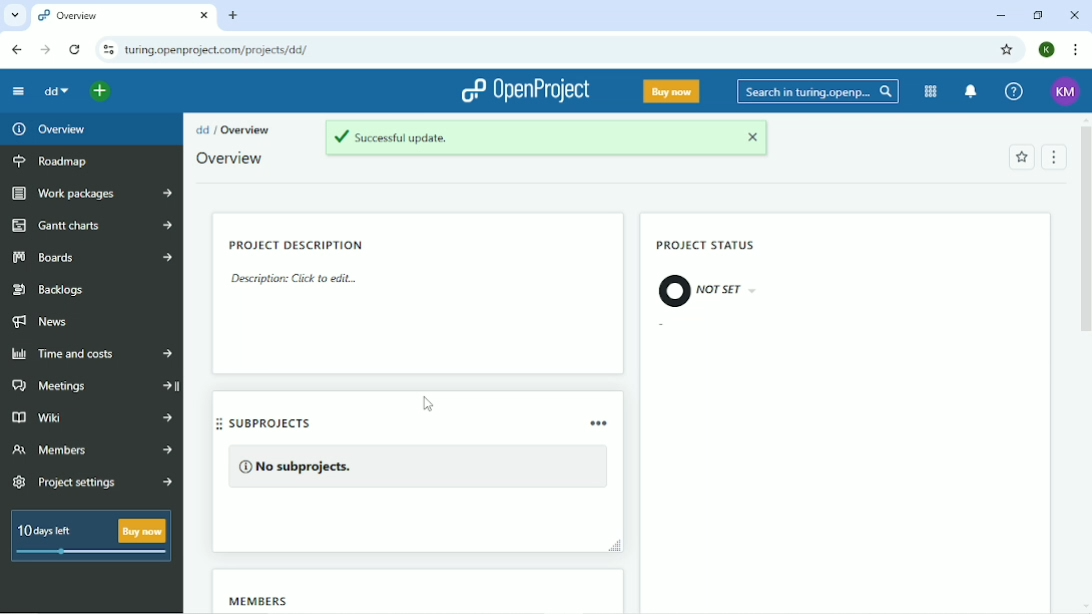  Describe the element at coordinates (1065, 92) in the screenshot. I see `Account` at that location.